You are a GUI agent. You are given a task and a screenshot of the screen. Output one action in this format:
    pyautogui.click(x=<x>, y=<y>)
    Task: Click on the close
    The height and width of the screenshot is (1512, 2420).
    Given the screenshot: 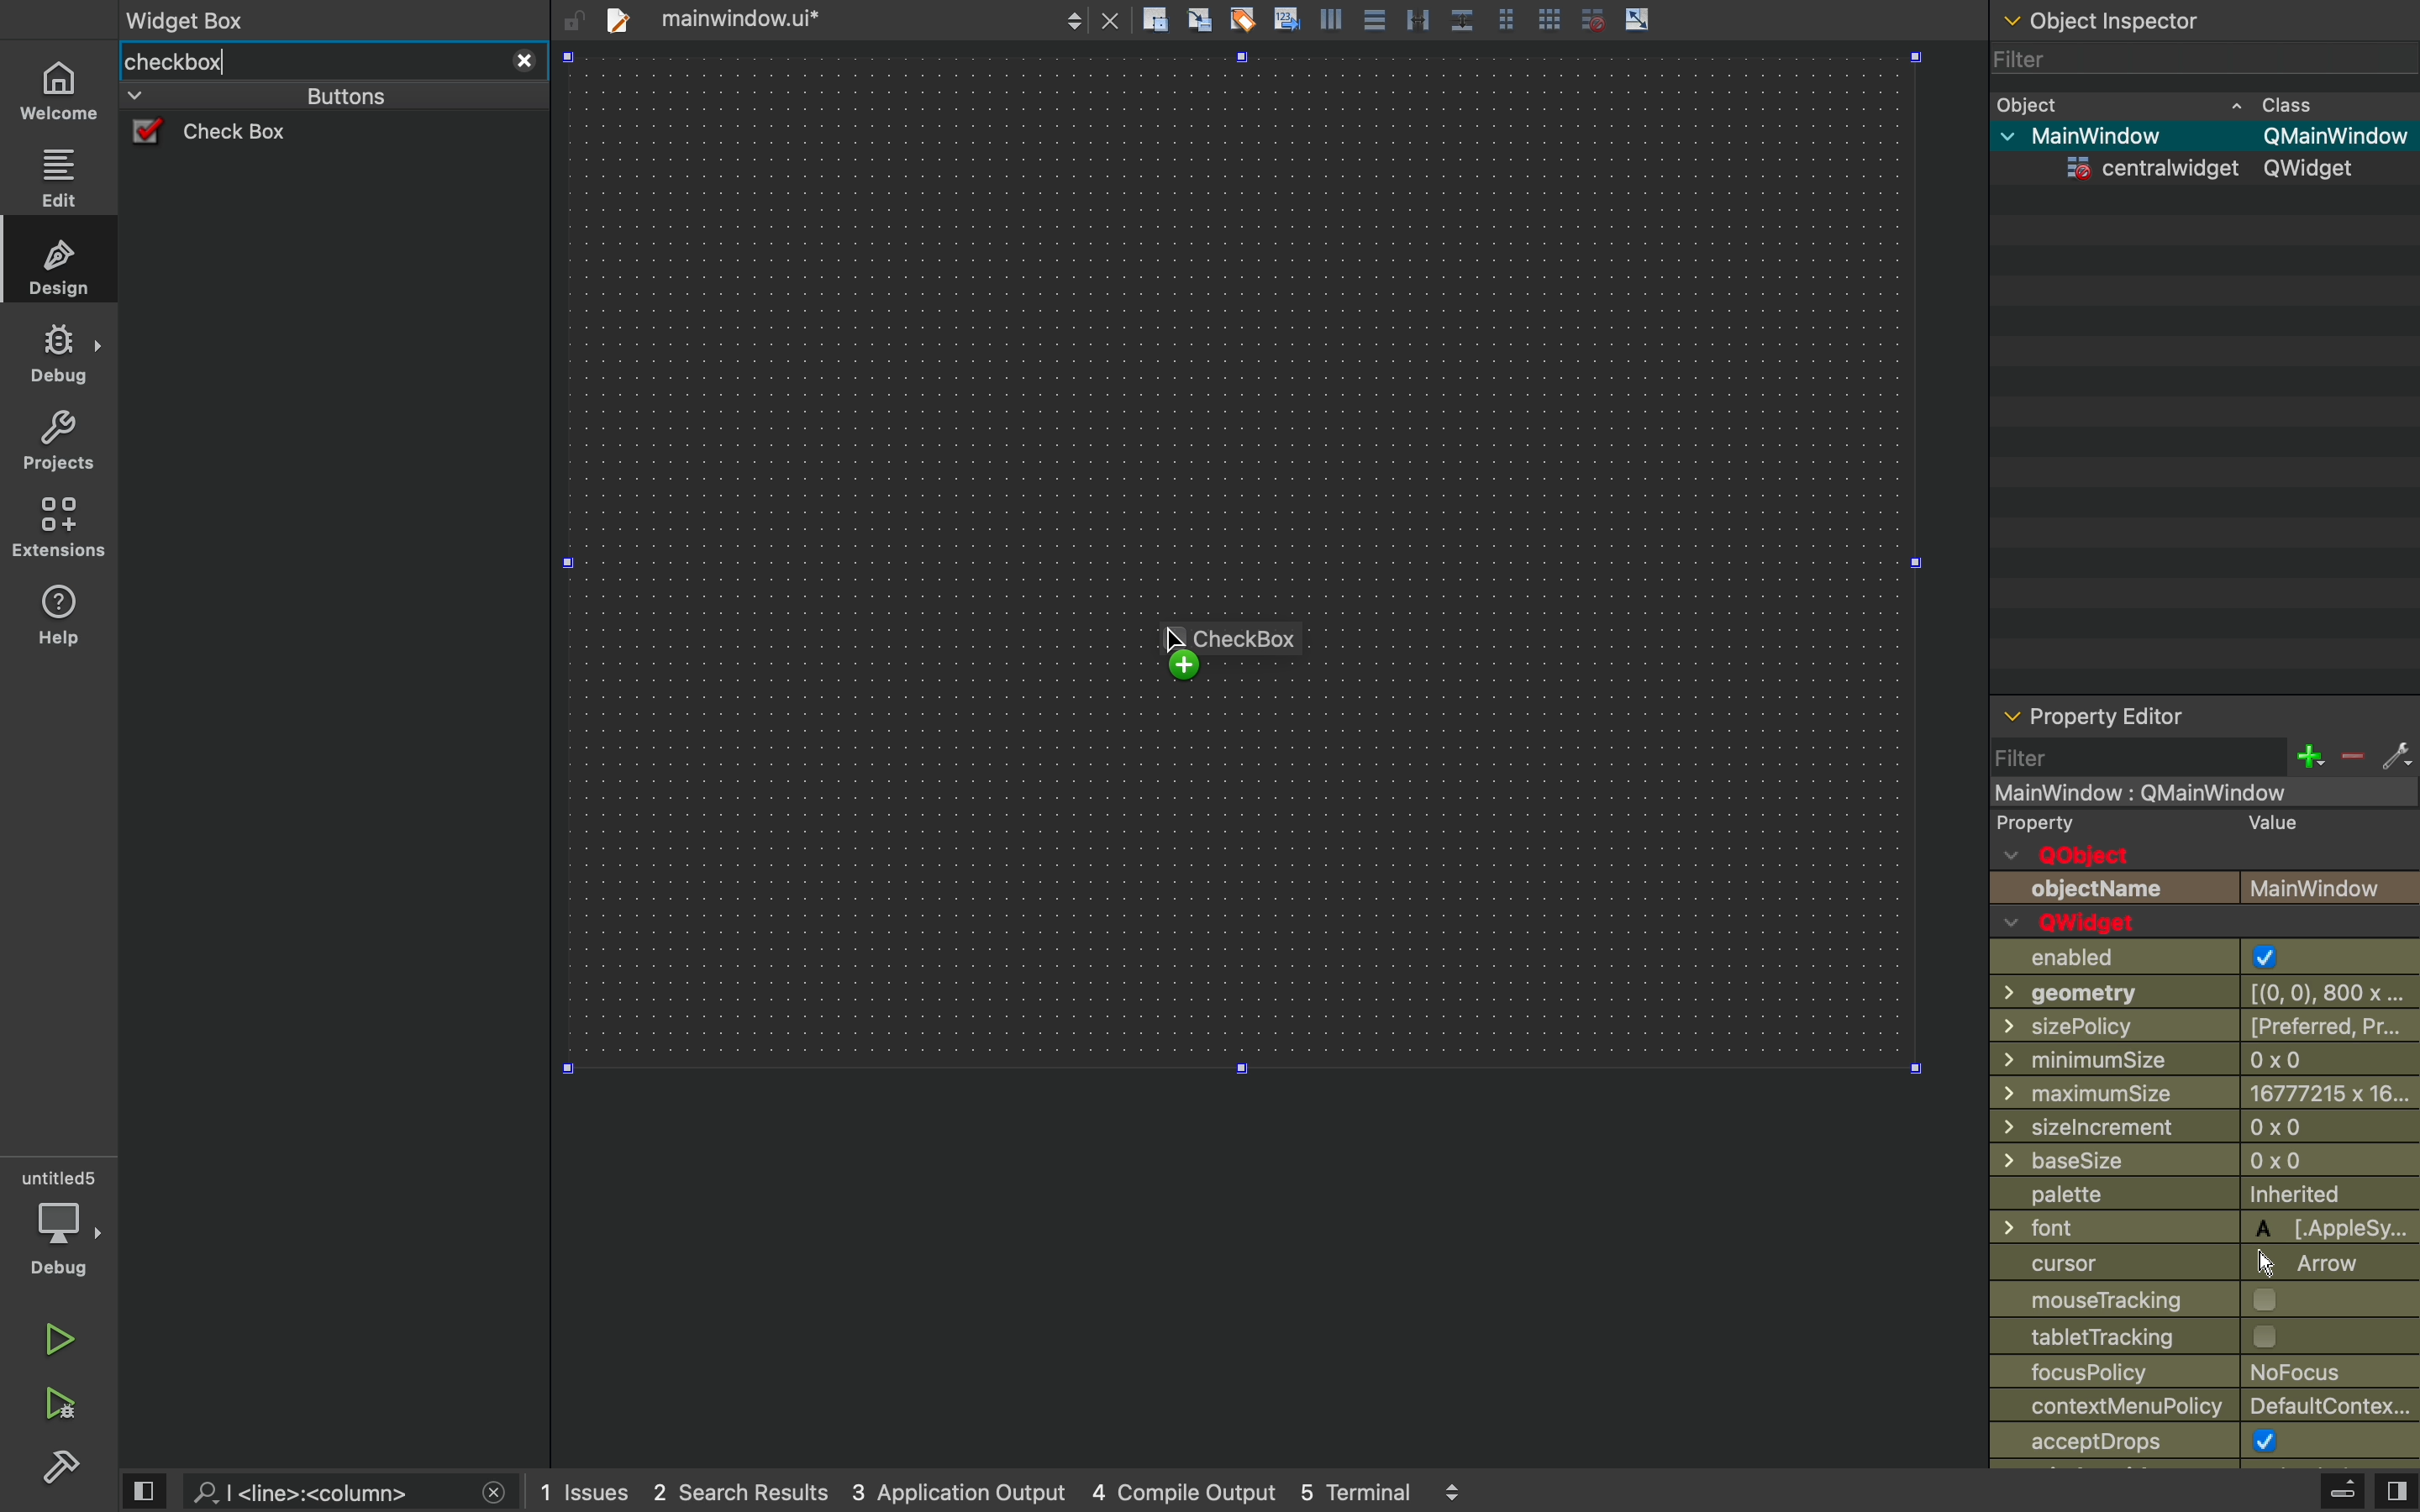 What is the action you would take?
    pyautogui.click(x=495, y=1493)
    